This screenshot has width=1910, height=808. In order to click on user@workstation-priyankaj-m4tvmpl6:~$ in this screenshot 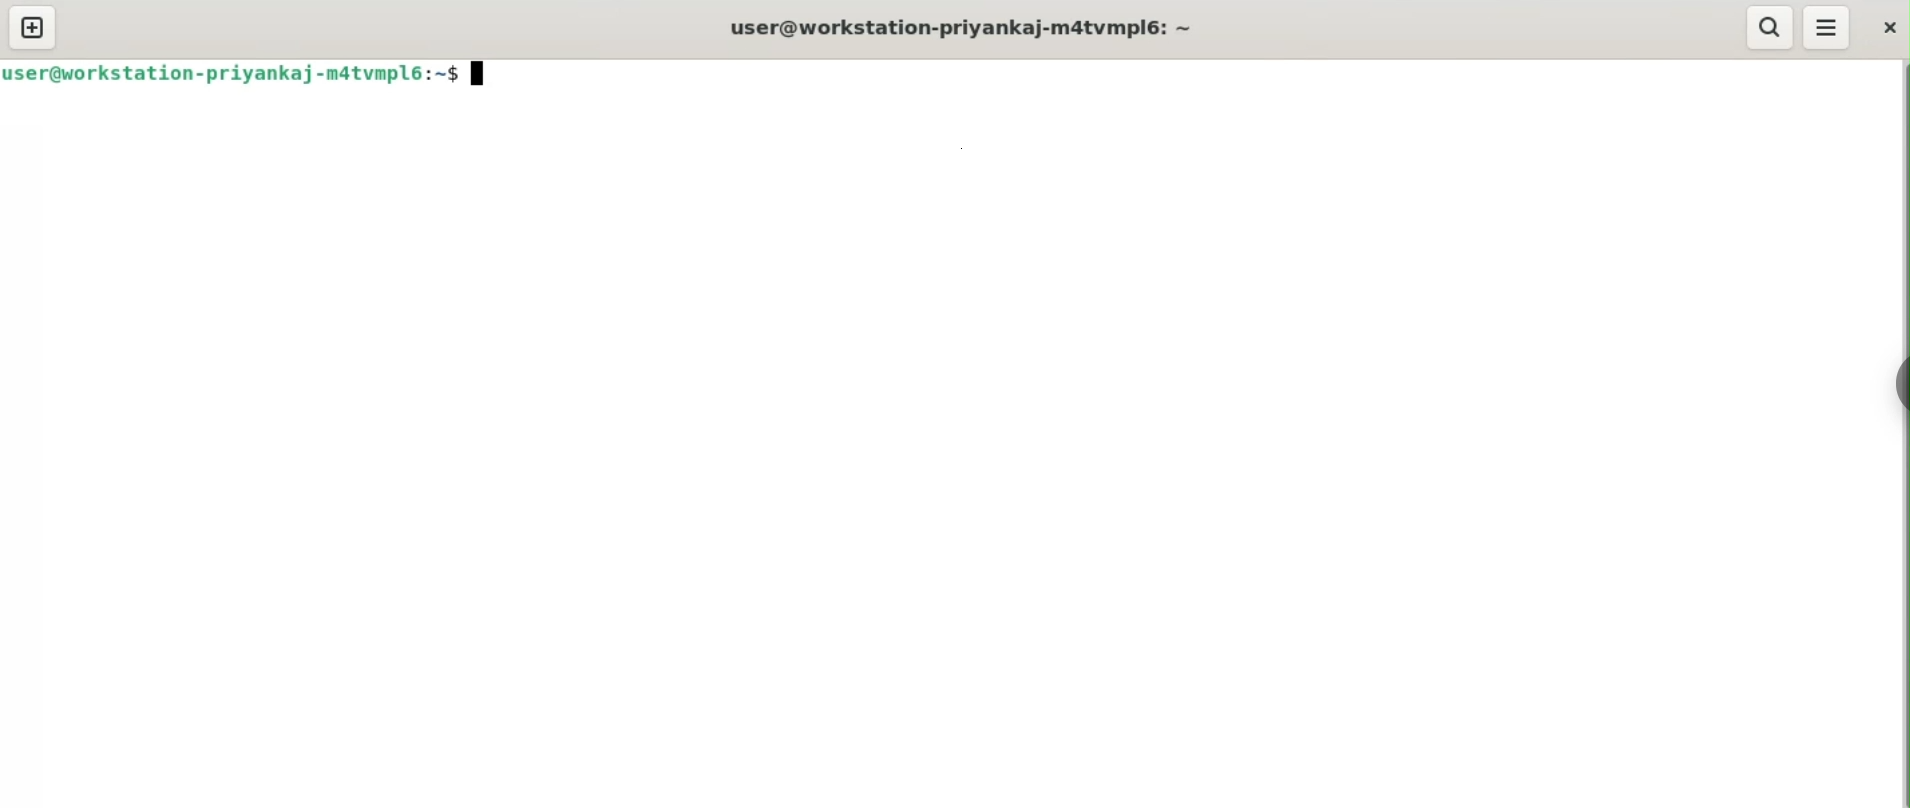, I will do `click(232, 73)`.